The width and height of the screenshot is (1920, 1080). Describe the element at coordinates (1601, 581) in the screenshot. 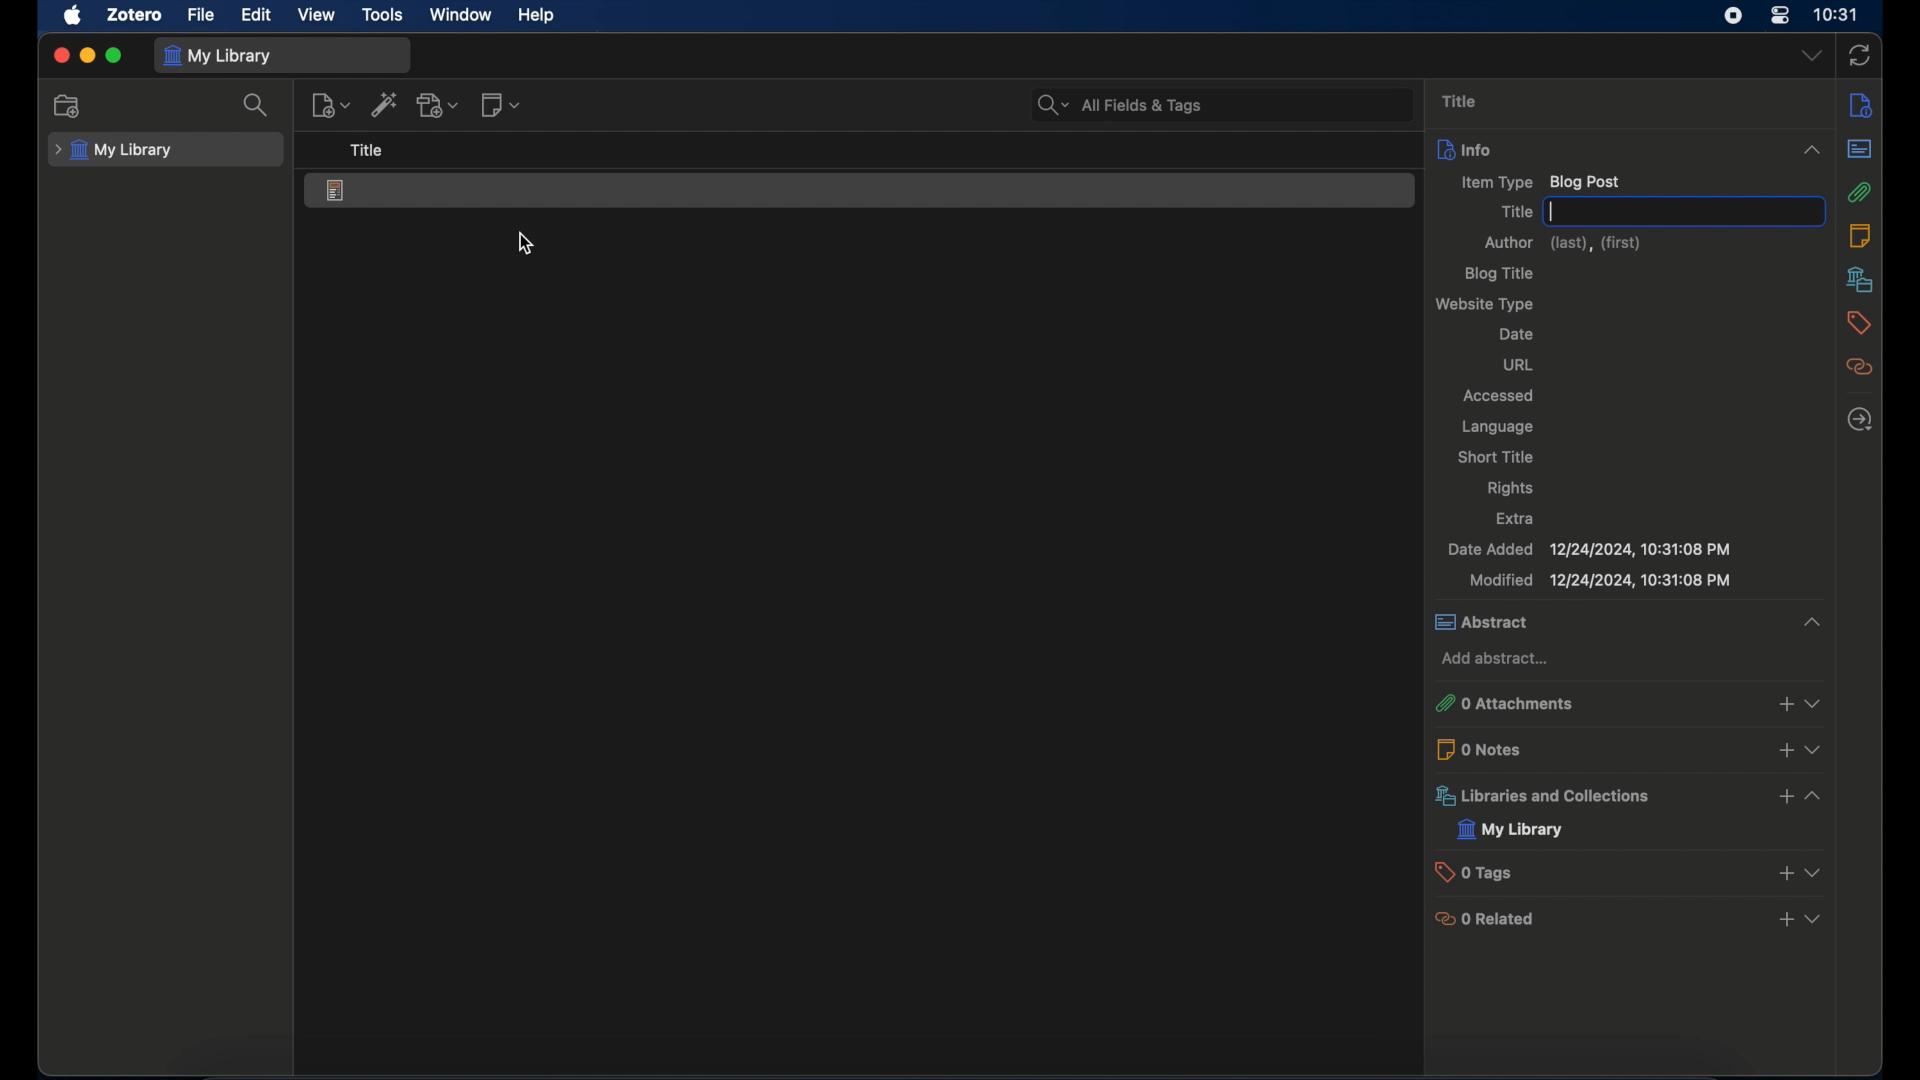

I see `modified` at that location.